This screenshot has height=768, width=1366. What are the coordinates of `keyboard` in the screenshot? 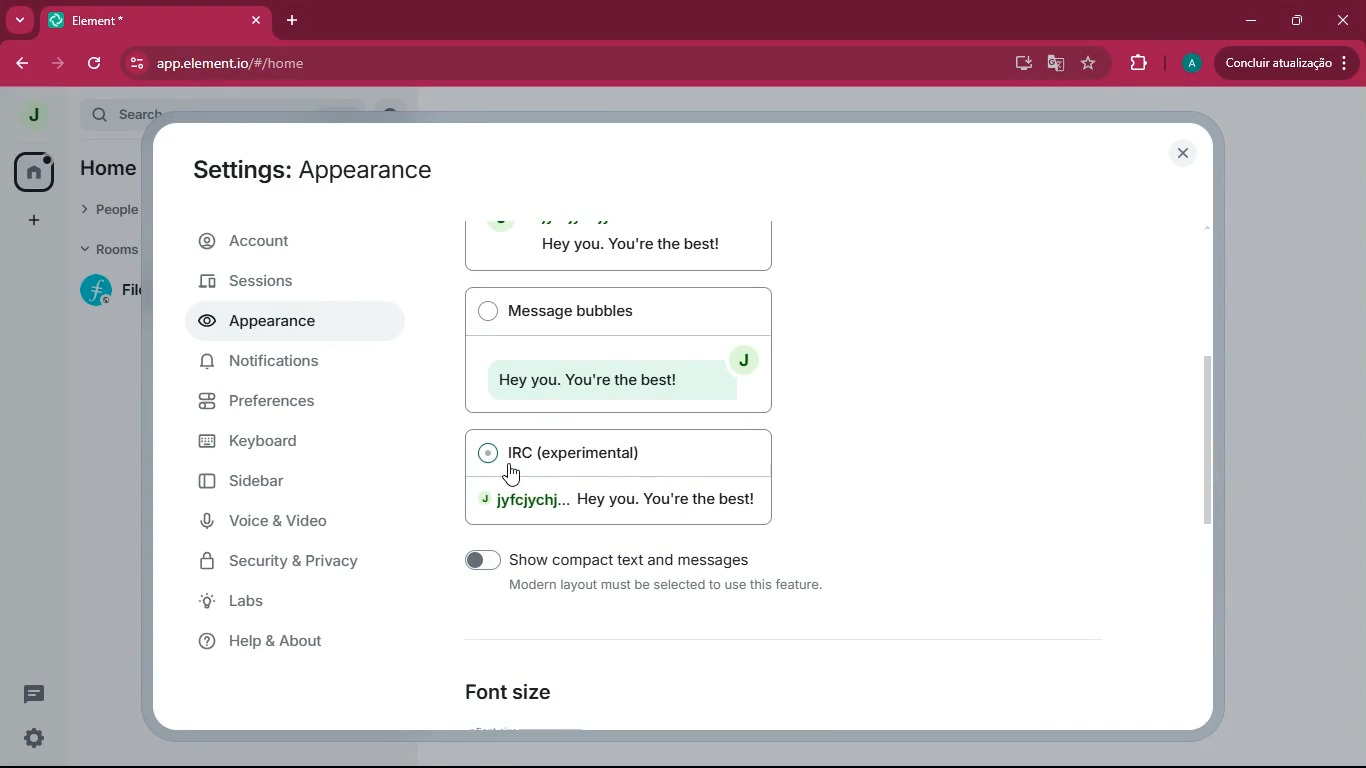 It's located at (283, 443).